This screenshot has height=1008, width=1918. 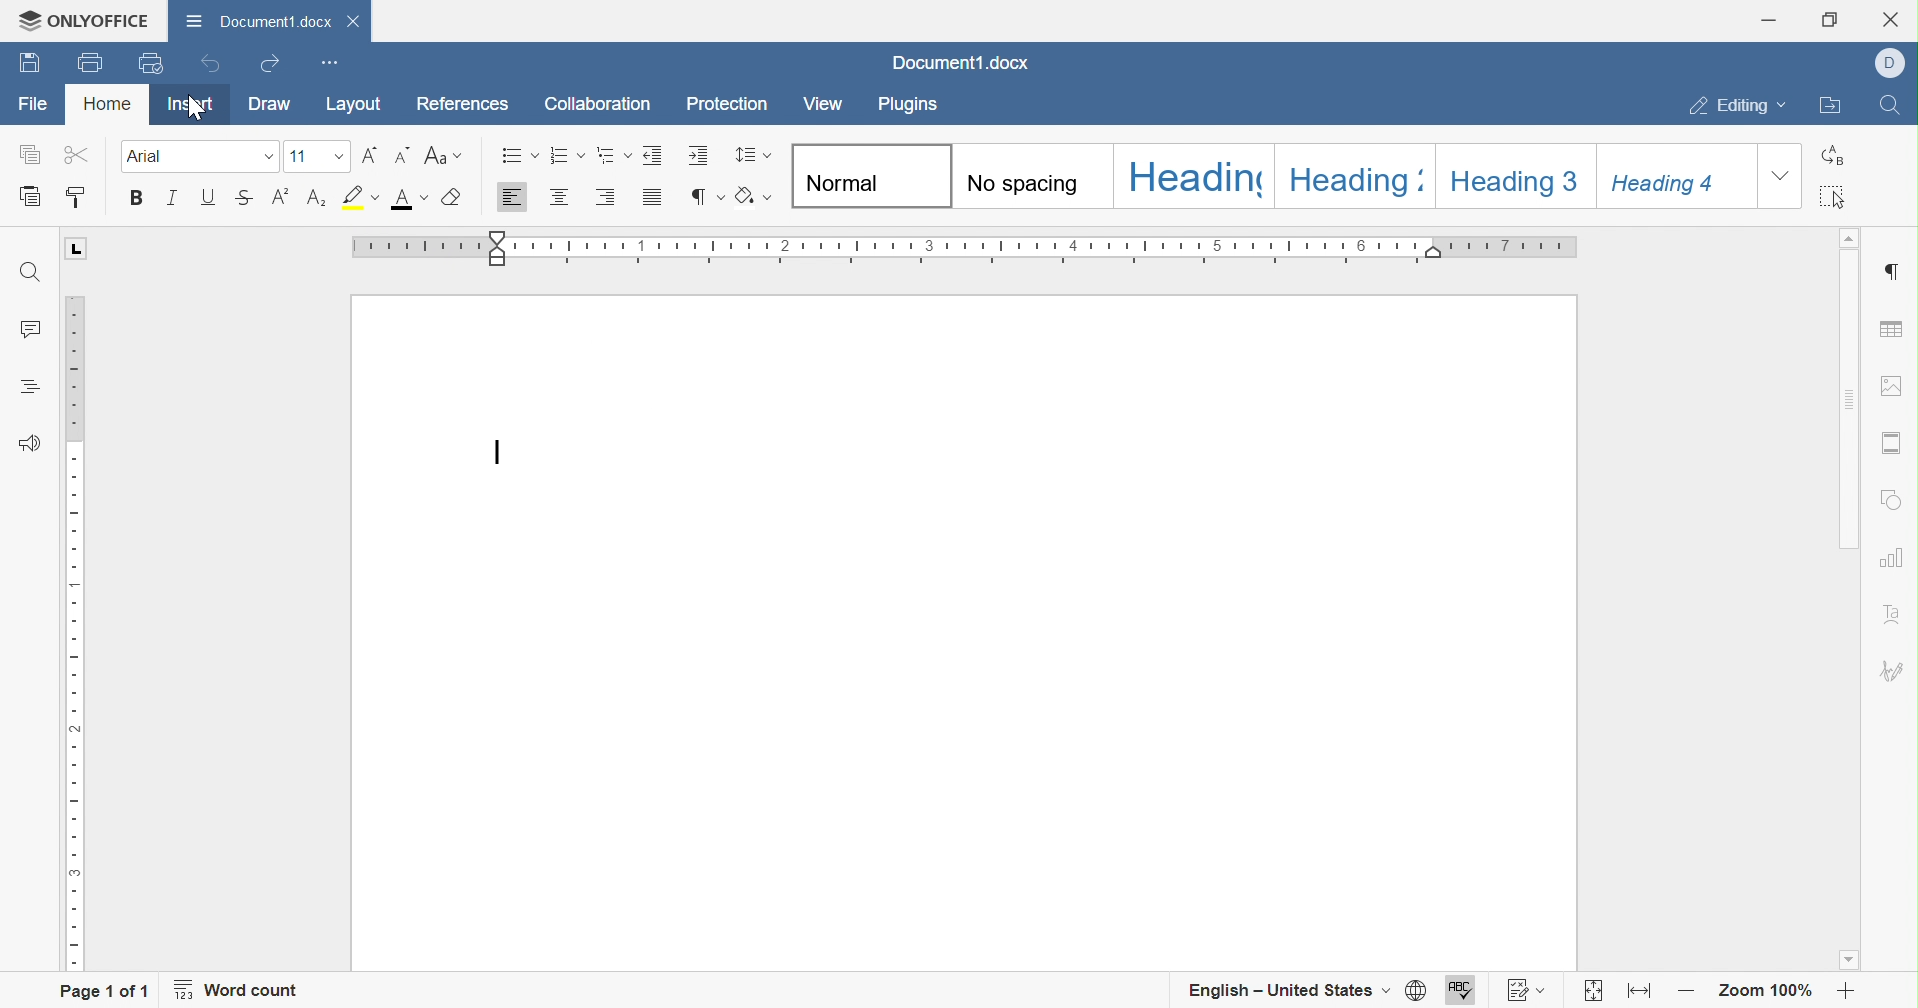 I want to click on Comments, so click(x=33, y=327).